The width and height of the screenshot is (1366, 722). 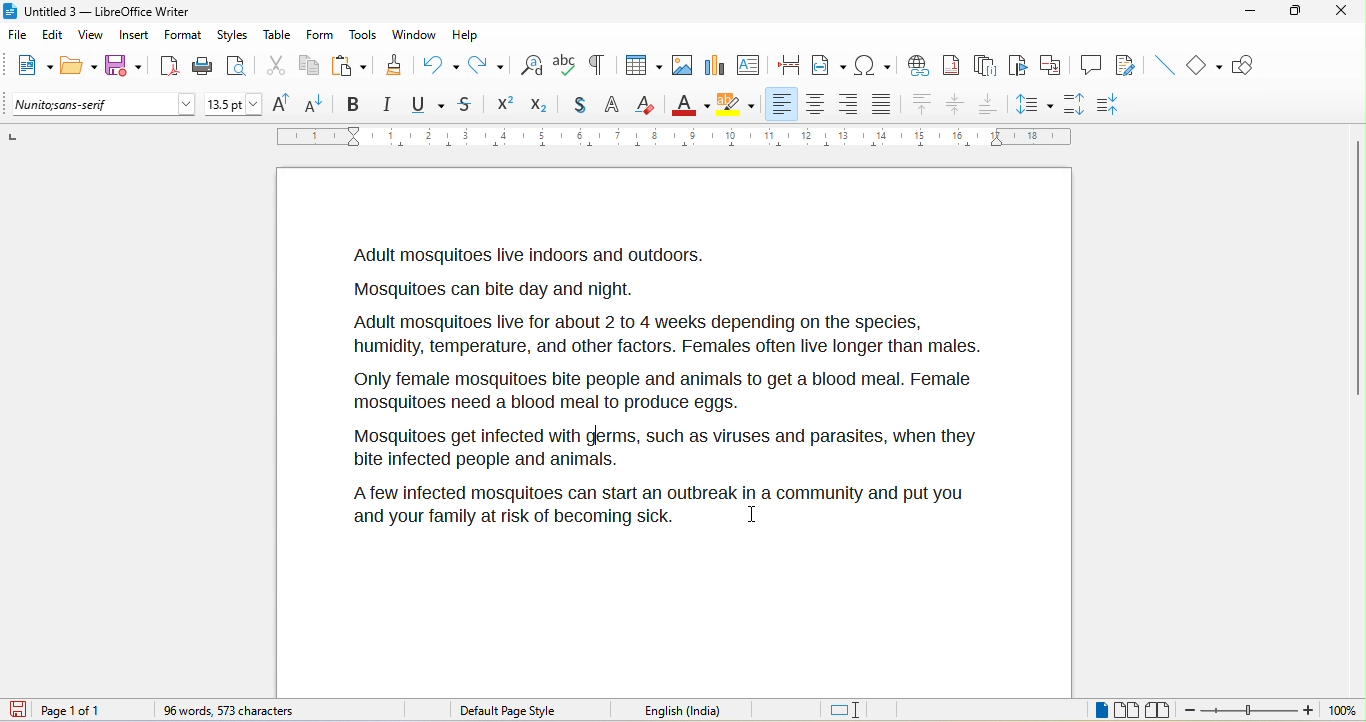 I want to click on page break, so click(x=792, y=67).